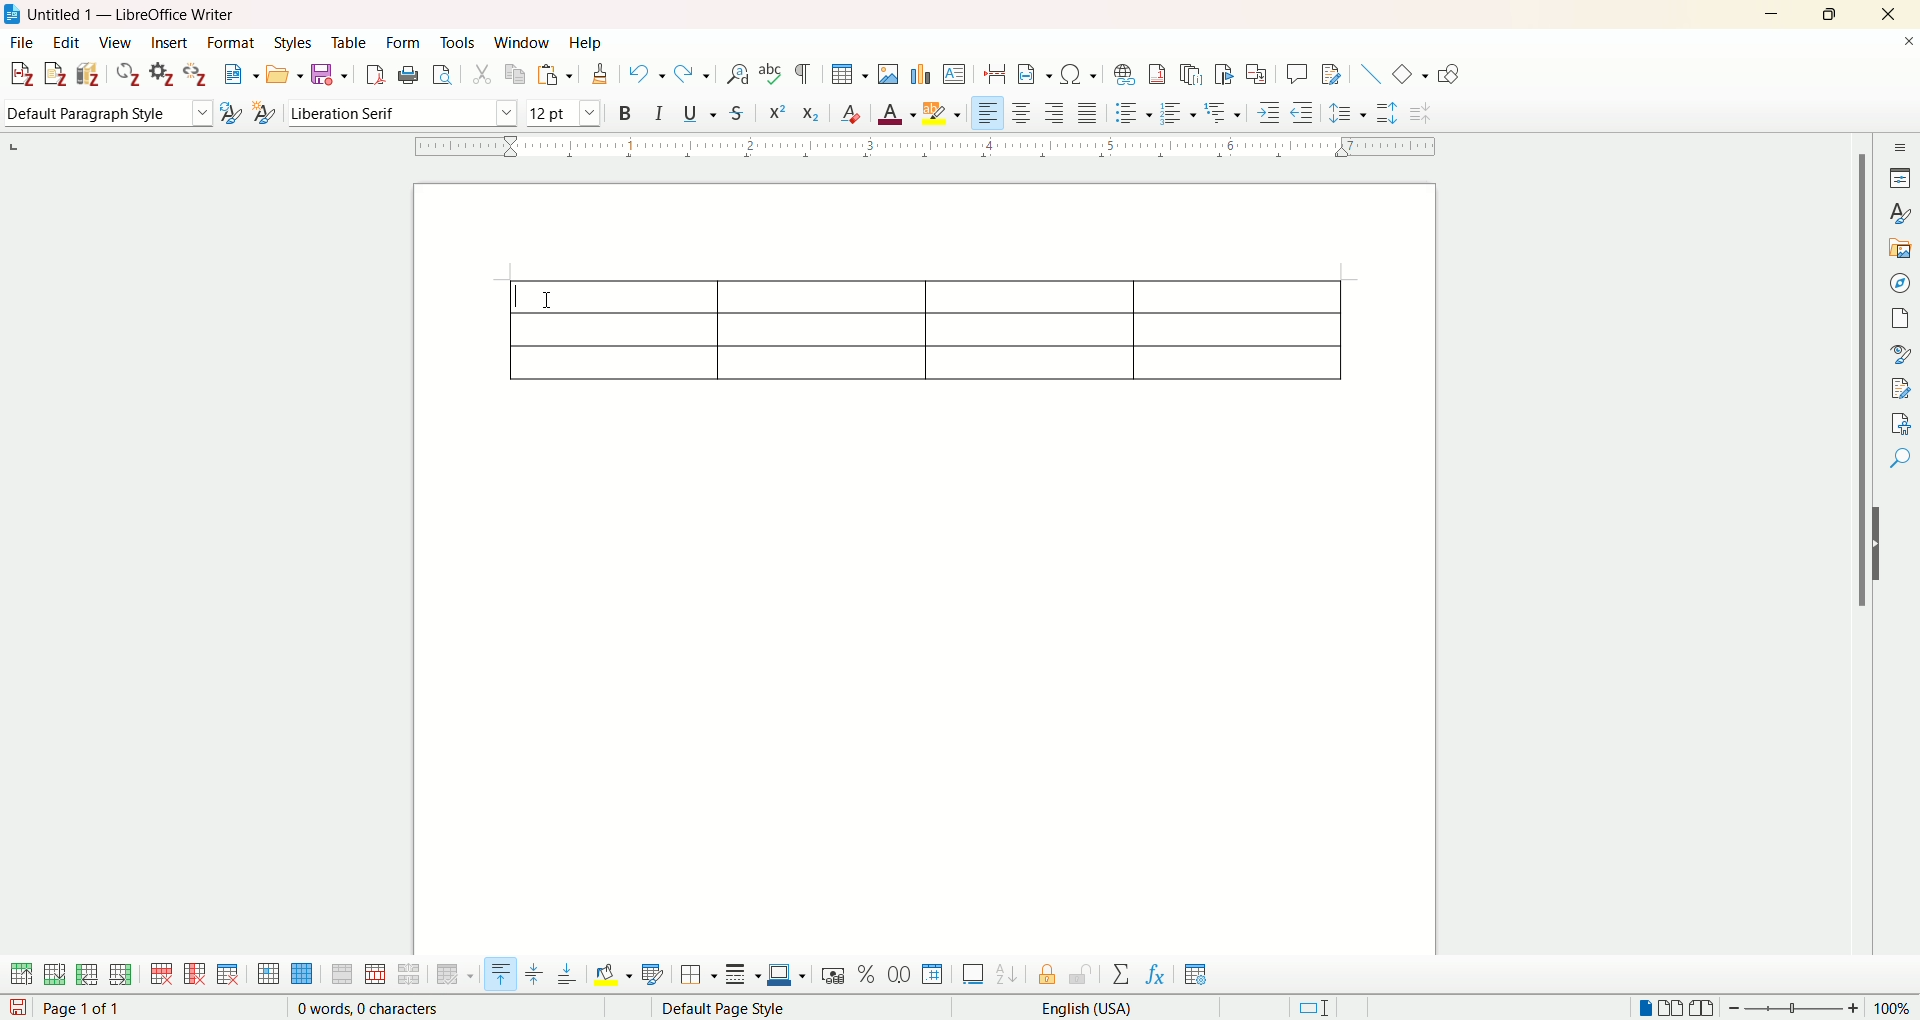  What do you see at coordinates (1135, 113) in the screenshot?
I see `unordered list` at bounding box center [1135, 113].